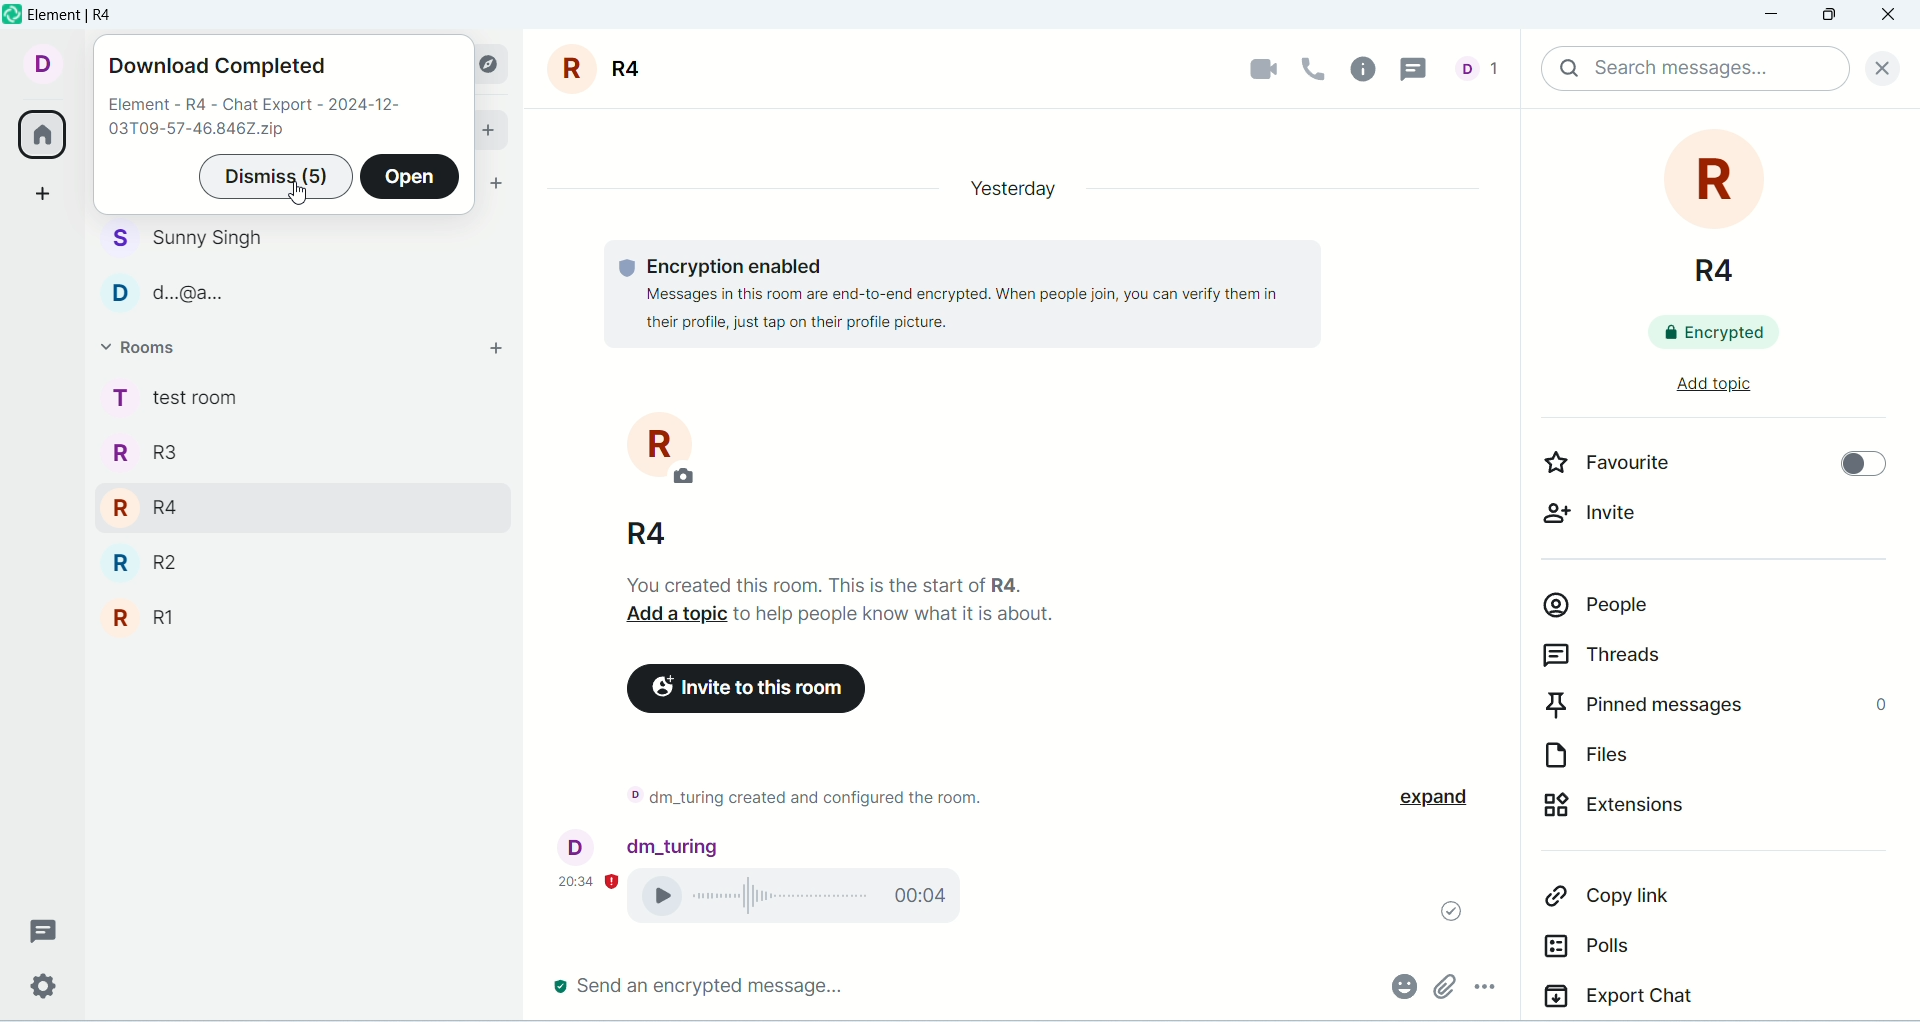 This screenshot has width=1920, height=1022. Describe the element at coordinates (1711, 1000) in the screenshot. I see `export chat` at that location.